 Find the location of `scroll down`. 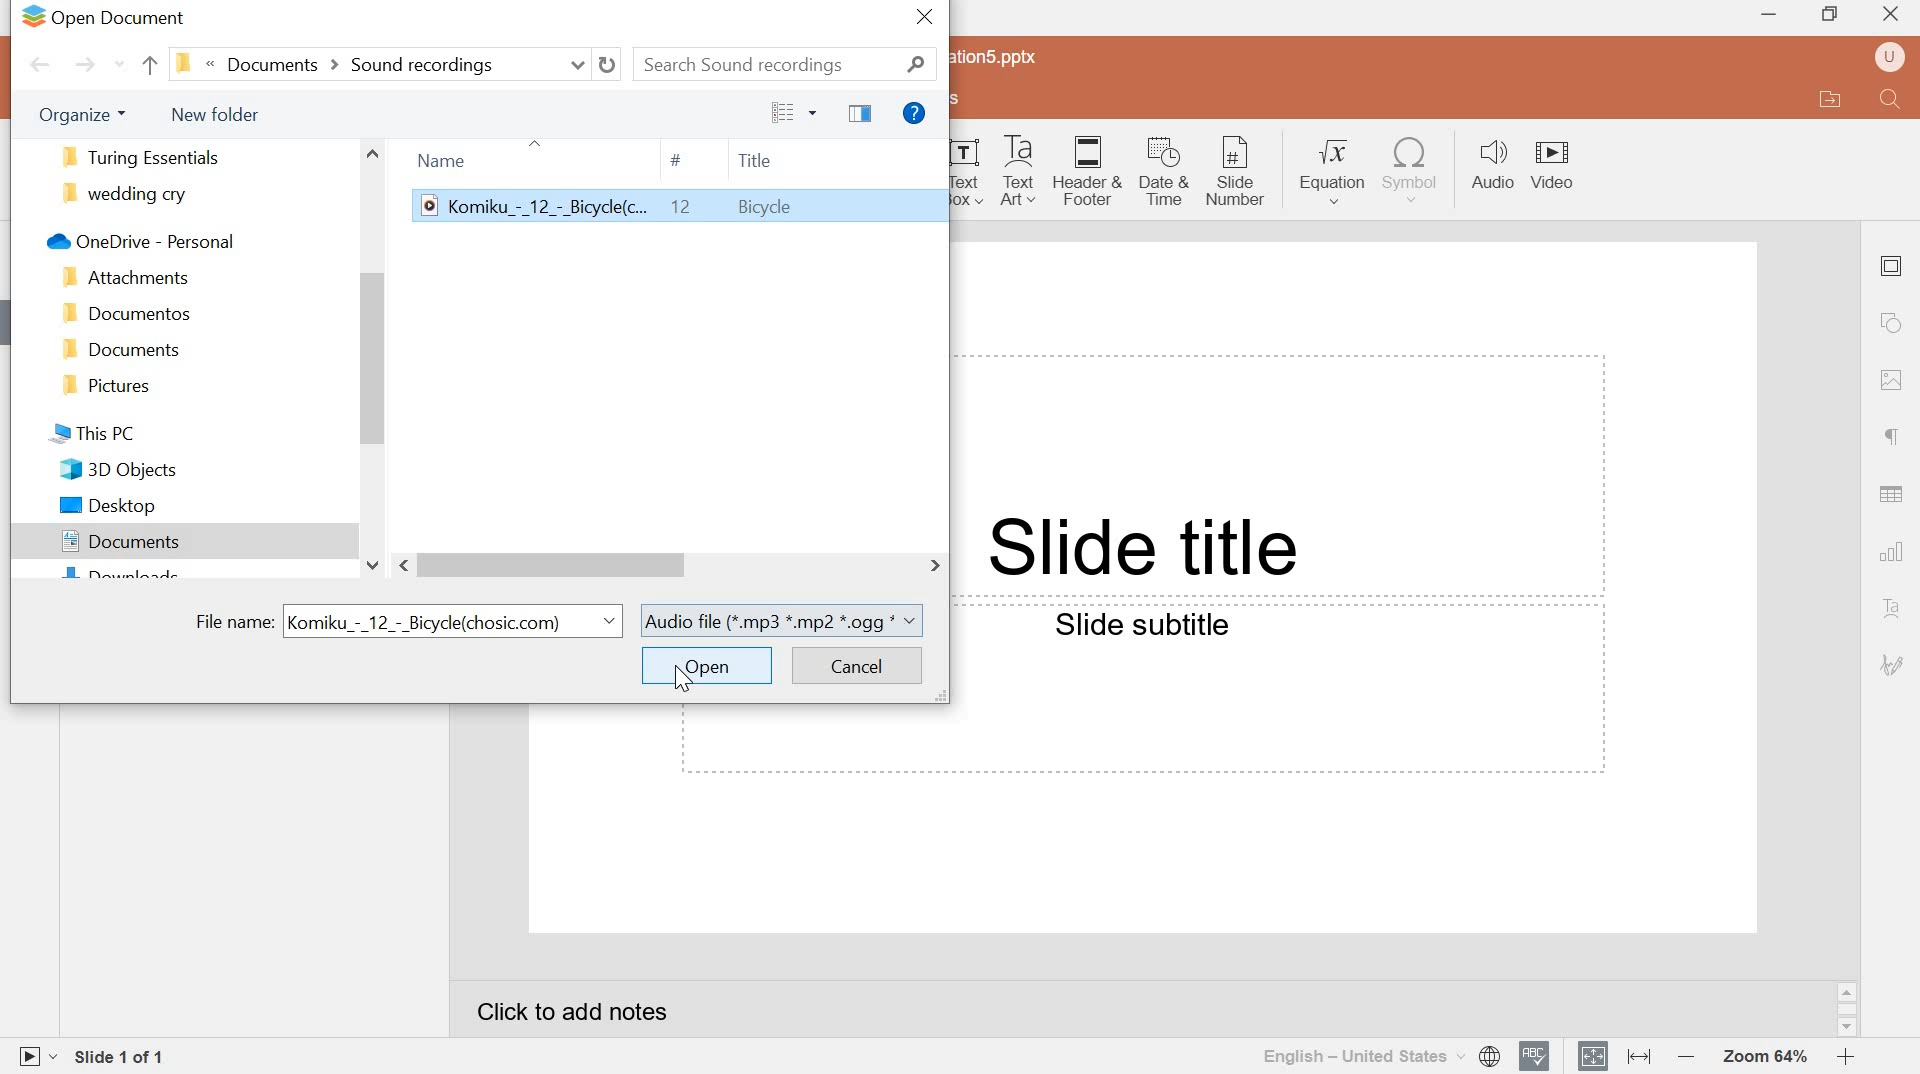

scroll down is located at coordinates (371, 565).